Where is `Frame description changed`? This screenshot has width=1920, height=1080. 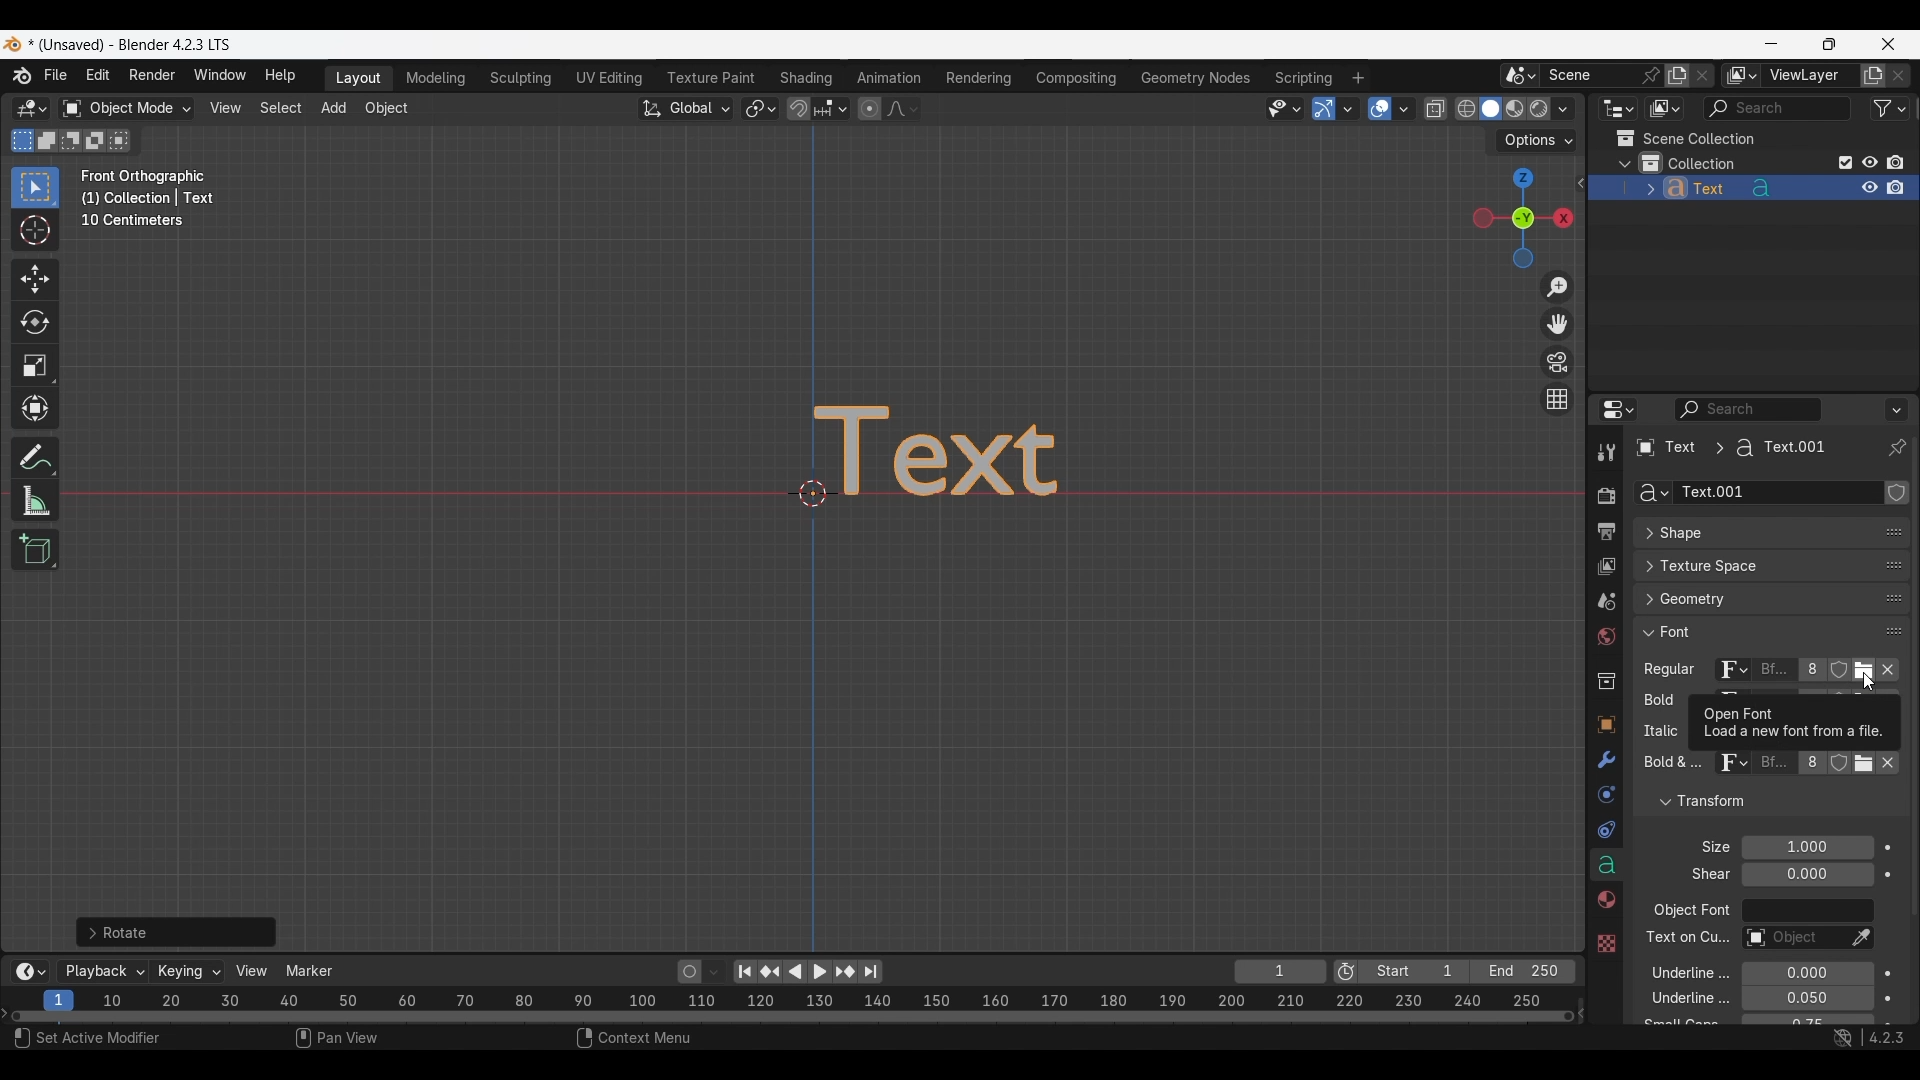 Frame description changed is located at coordinates (148, 198).